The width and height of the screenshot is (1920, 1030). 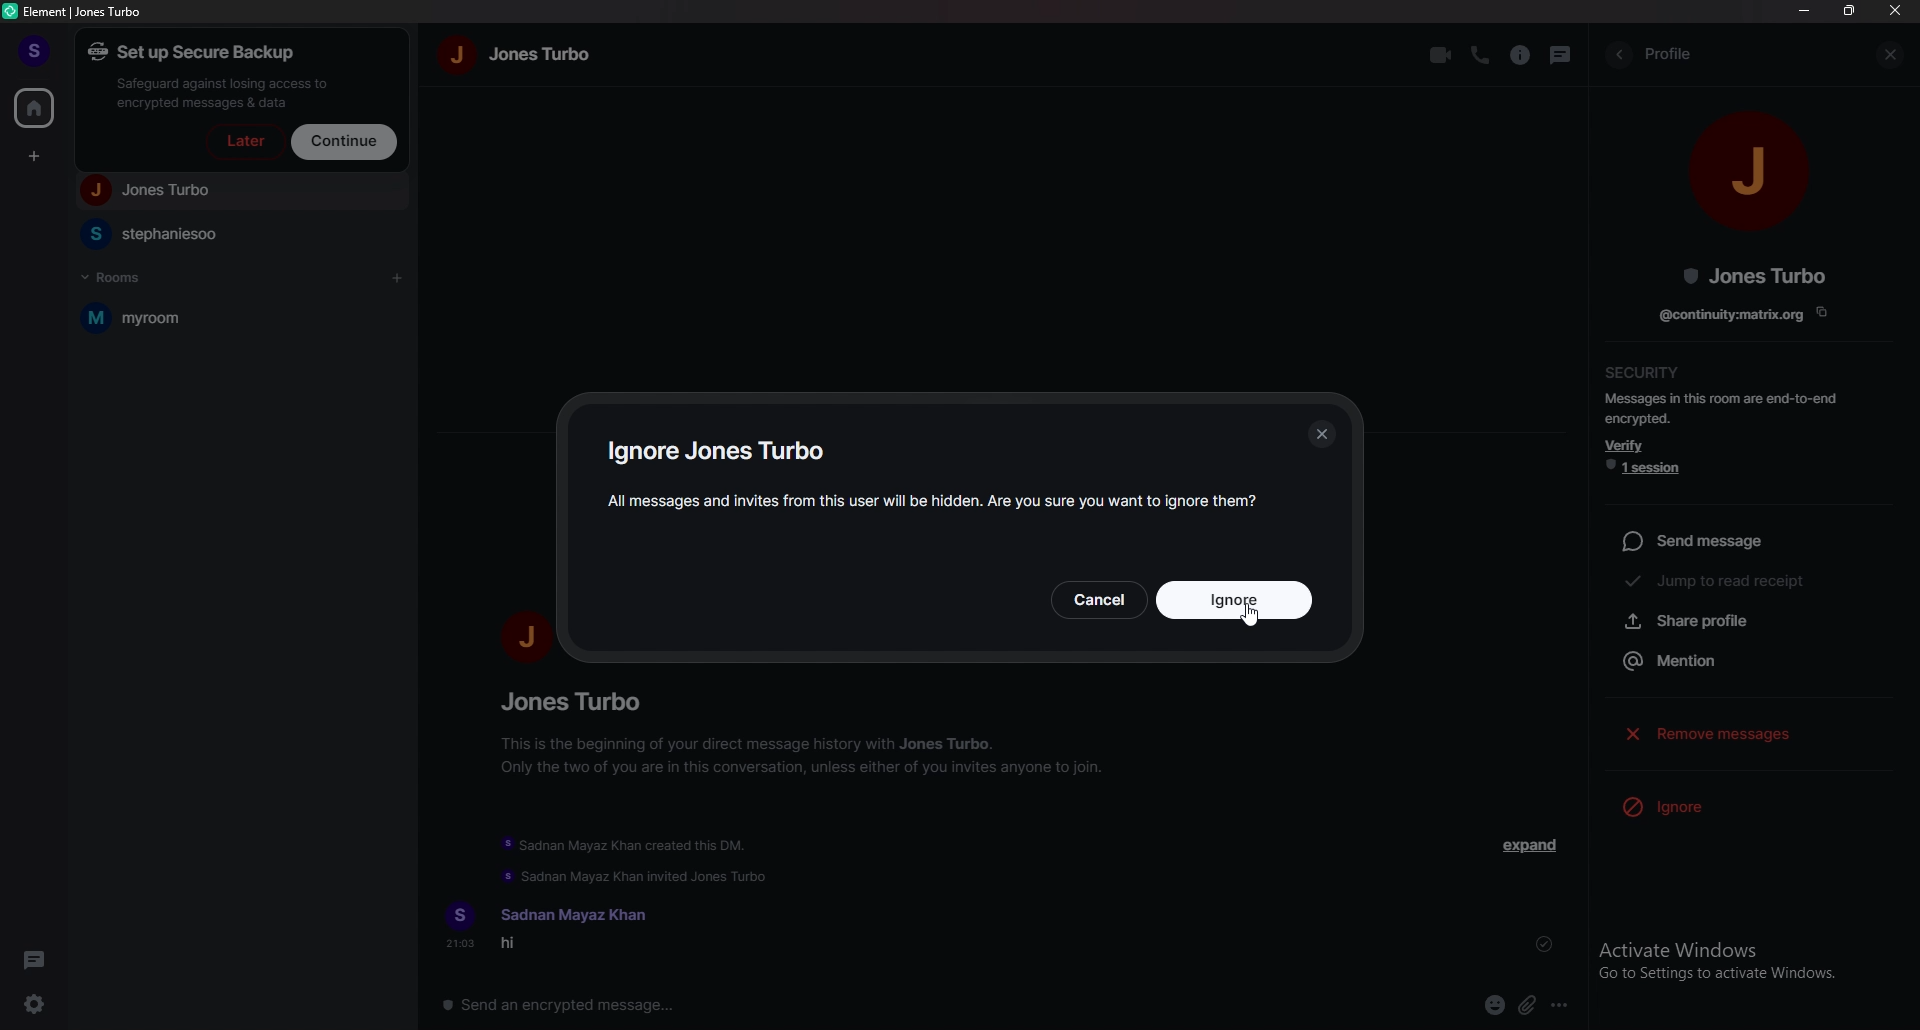 What do you see at coordinates (38, 960) in the screenshot?
I see `threads` at bounding box center [38, 960].